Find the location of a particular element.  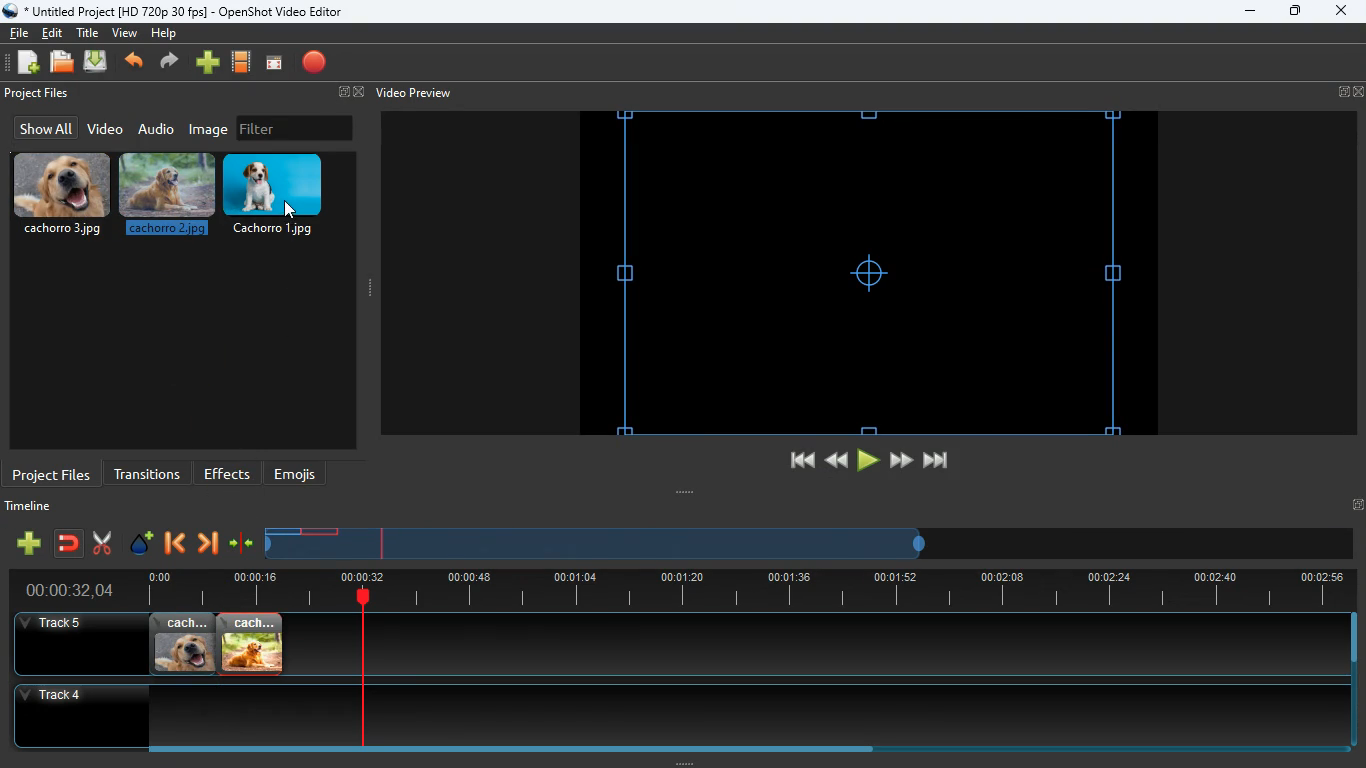

time is located at coordinates (61, 590).